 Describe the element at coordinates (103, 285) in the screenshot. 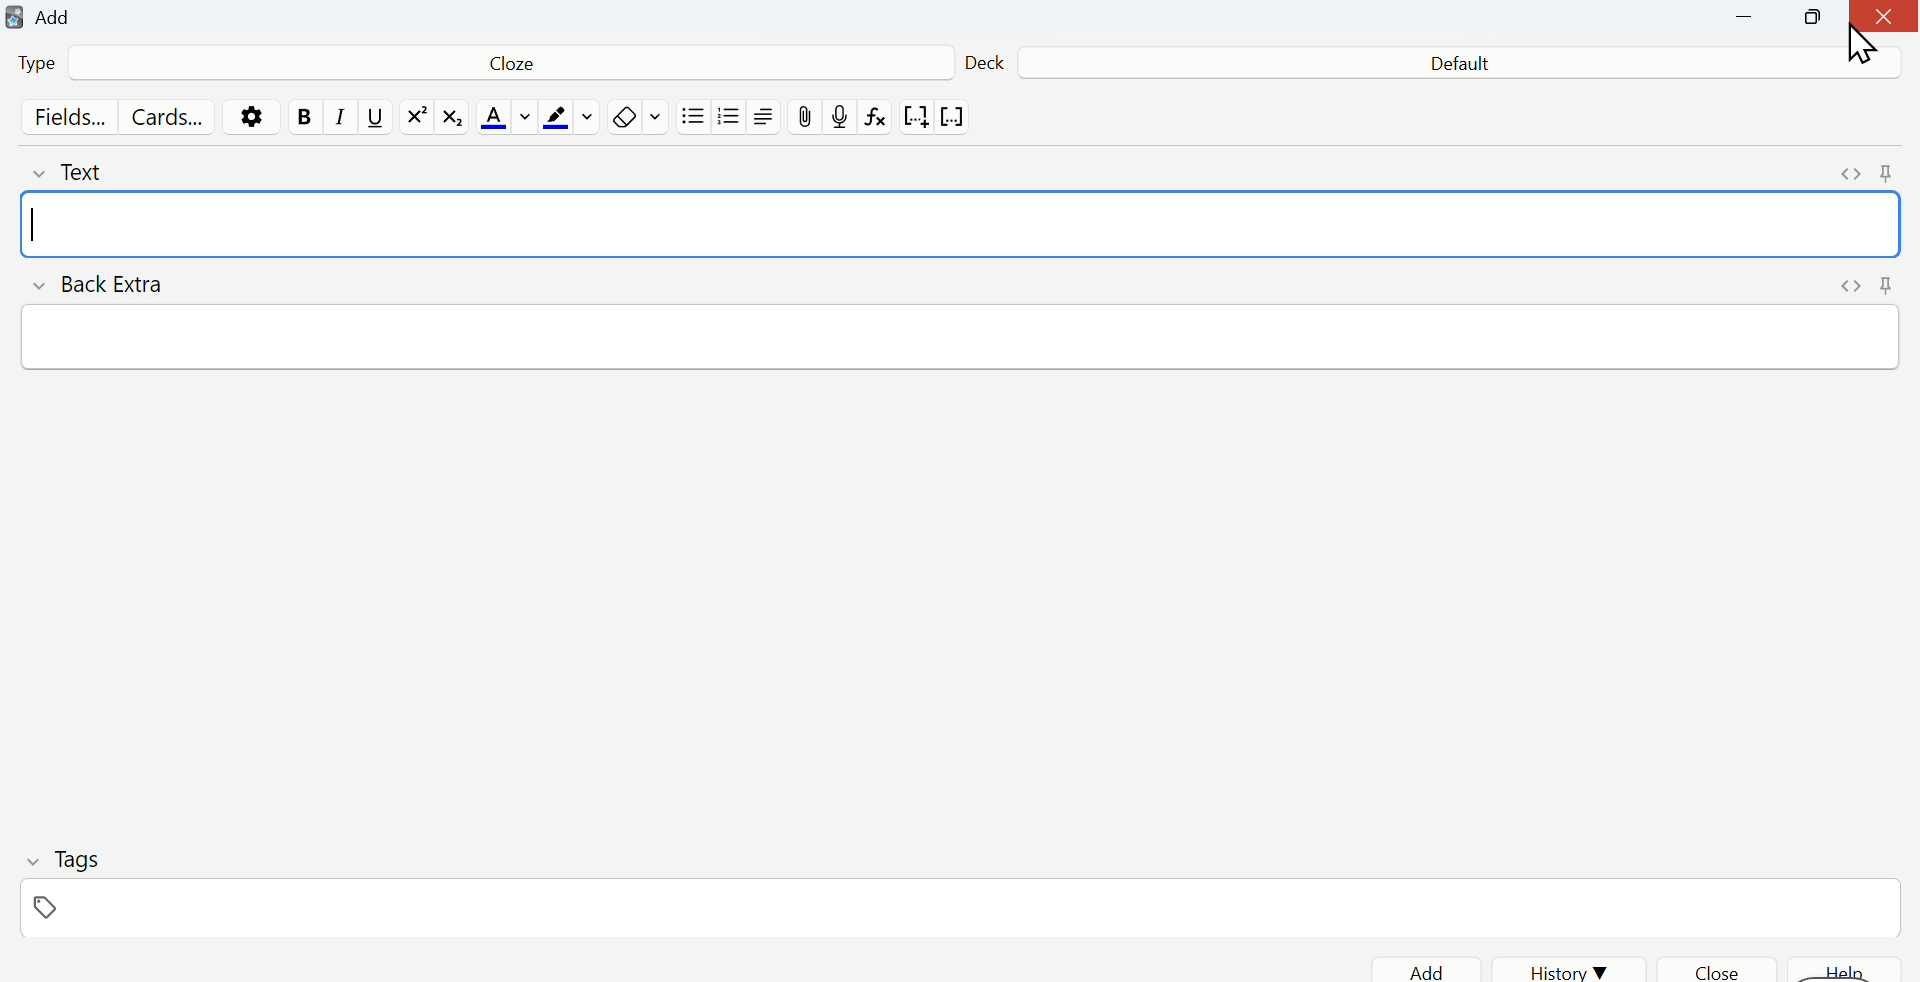

I see `Back Extra` at that location.